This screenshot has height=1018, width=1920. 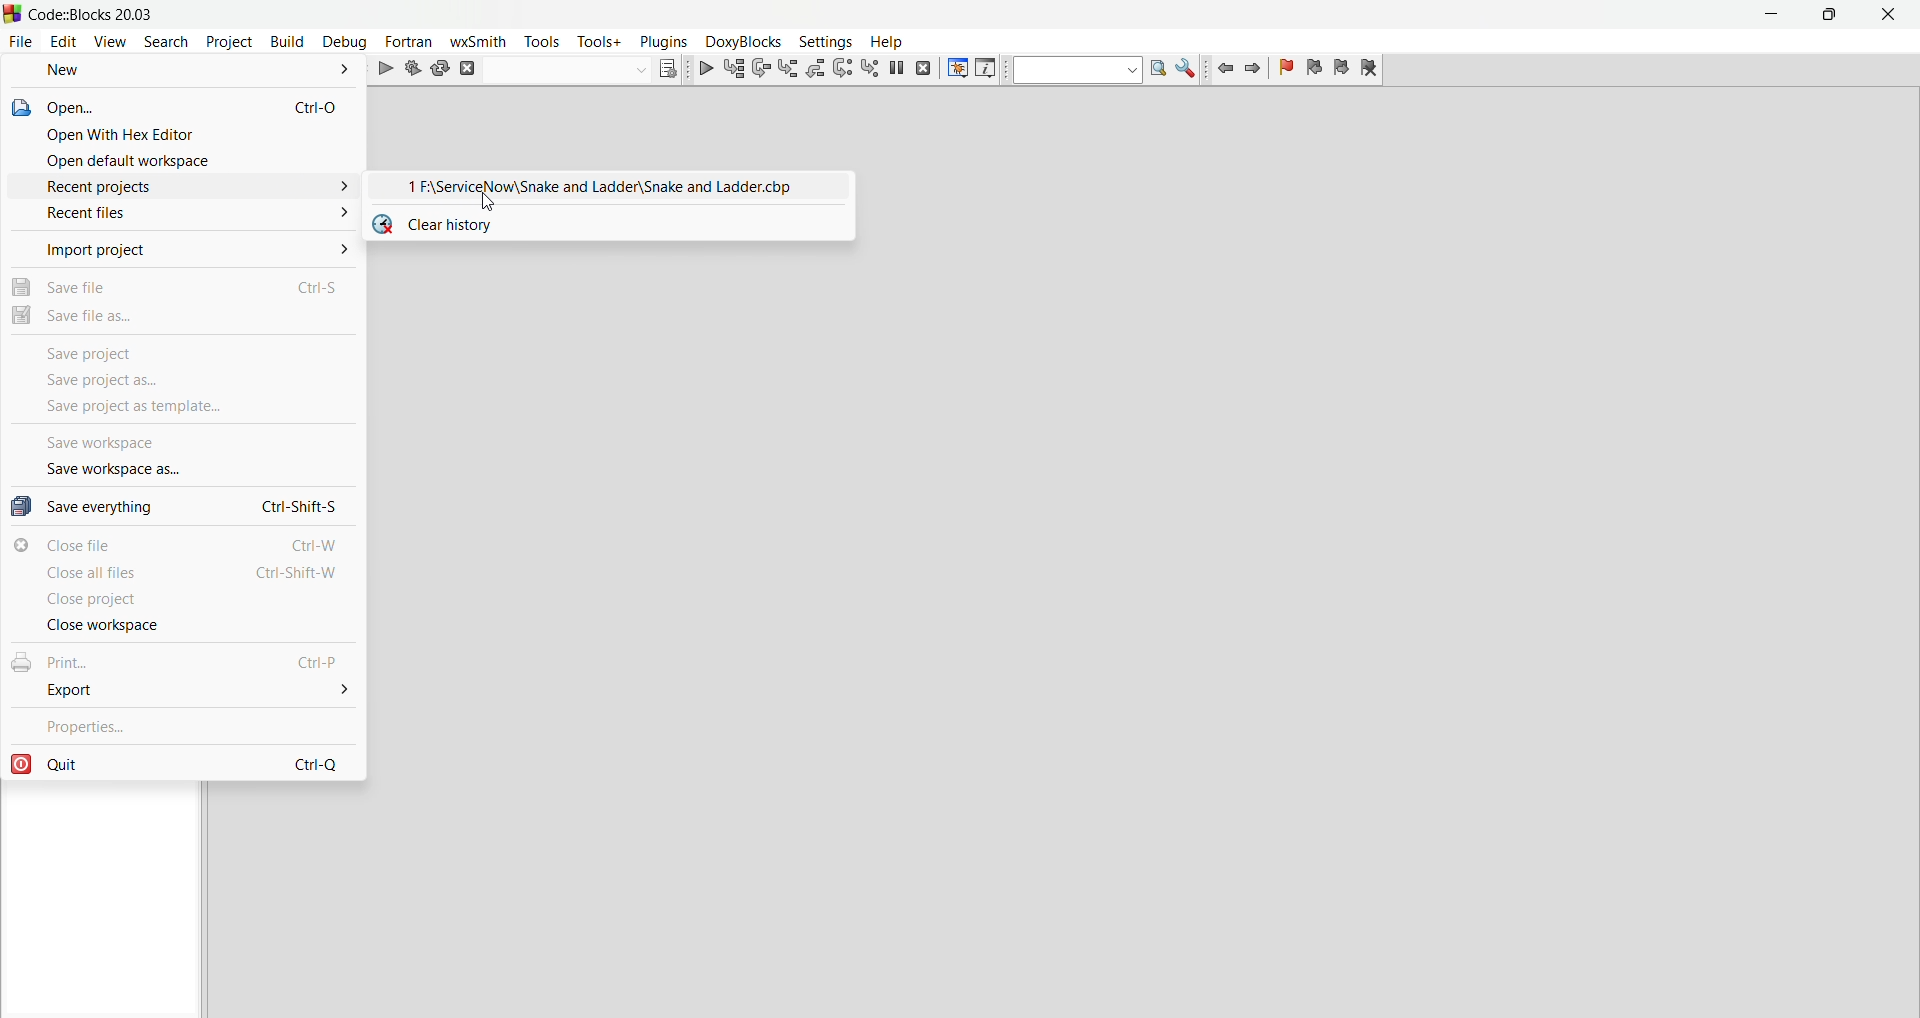 What do you see at coordinates (818, 70) in the screenshot?
I see `step out` at bounding box center [818, 70].